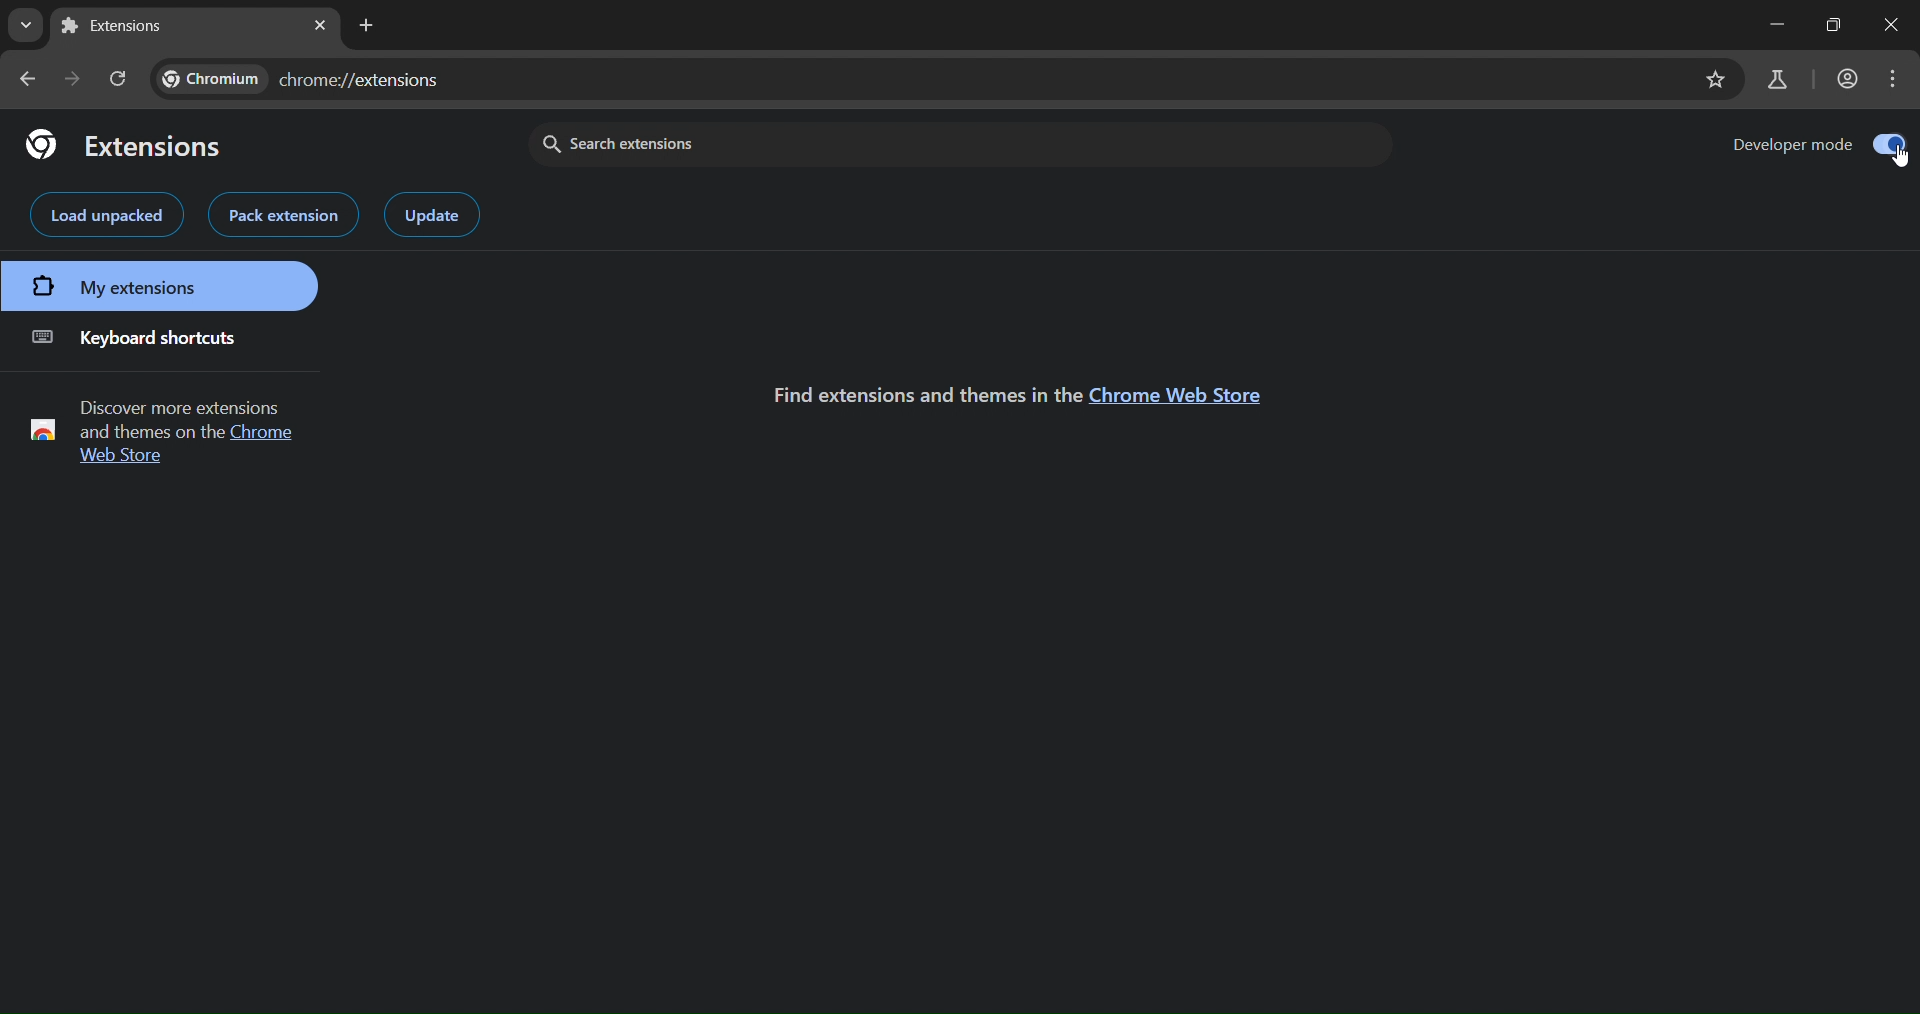 The image size is (1920, 1014). I want to click on minimize, so click(1766, 22).